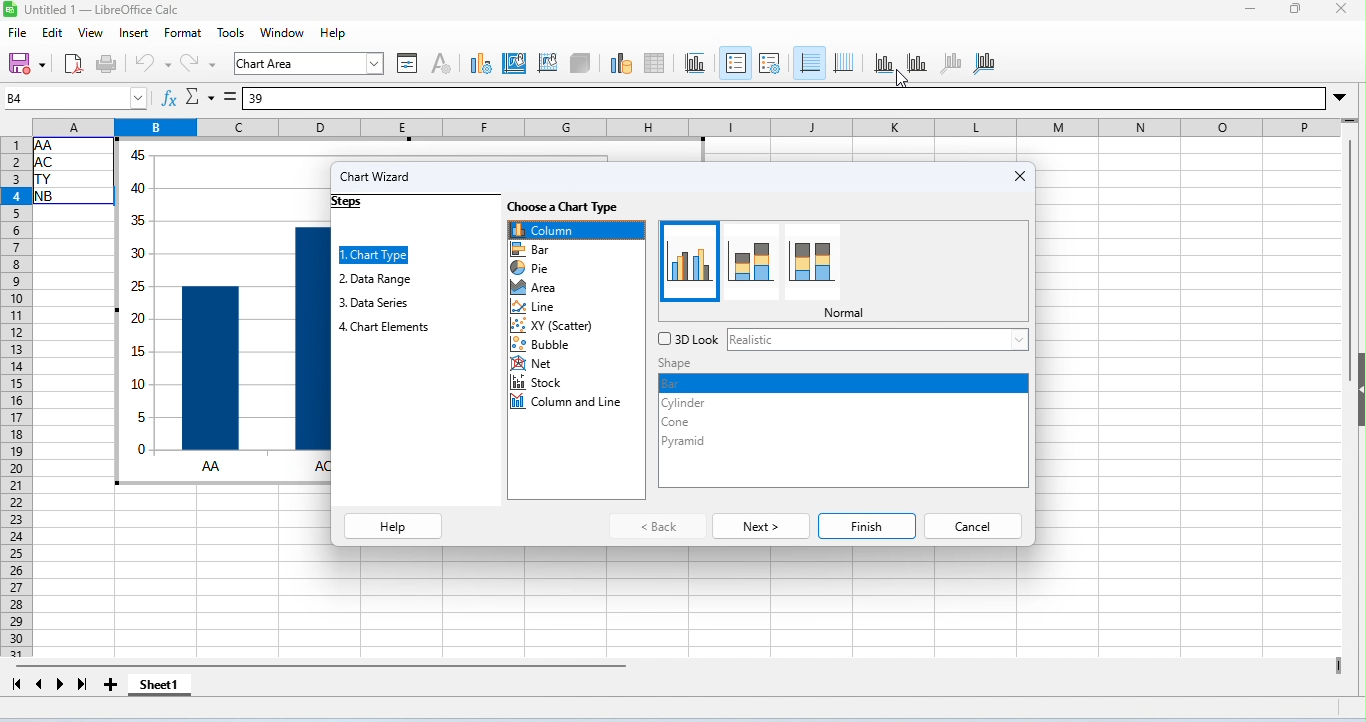 This screenshot has width=1366, height=722. What do you see at coordinates (375, 177) in the screenshot?
I see `chart wizard` at bounding box center [375, 177].